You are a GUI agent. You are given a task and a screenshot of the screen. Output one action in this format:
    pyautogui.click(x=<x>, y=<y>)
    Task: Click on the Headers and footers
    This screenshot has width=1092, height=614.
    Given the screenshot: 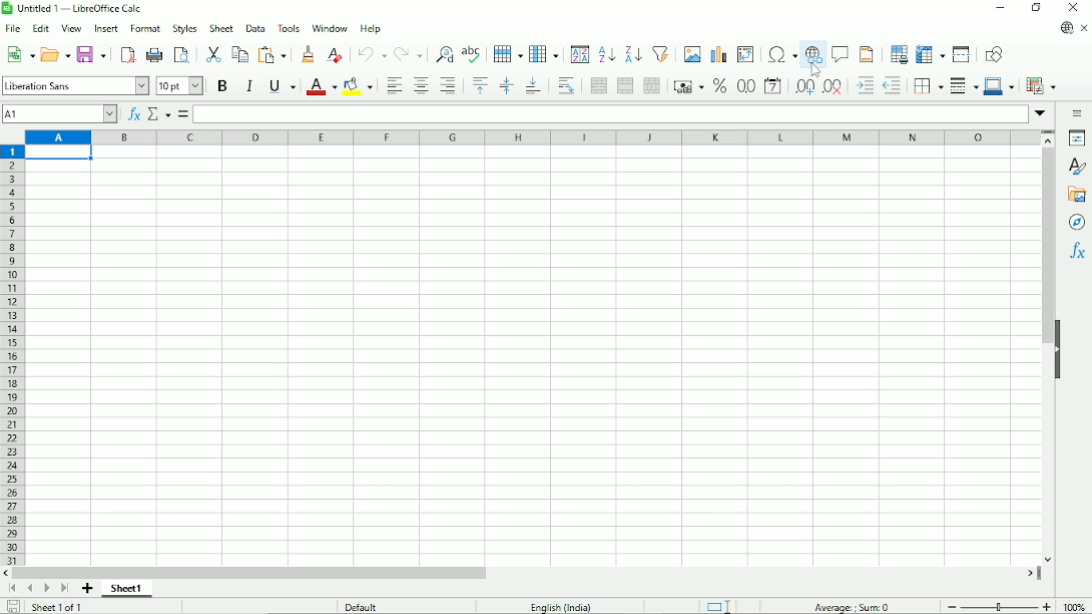 What is the action you would take?
    pyautogui.click(x=866, y=53)
    